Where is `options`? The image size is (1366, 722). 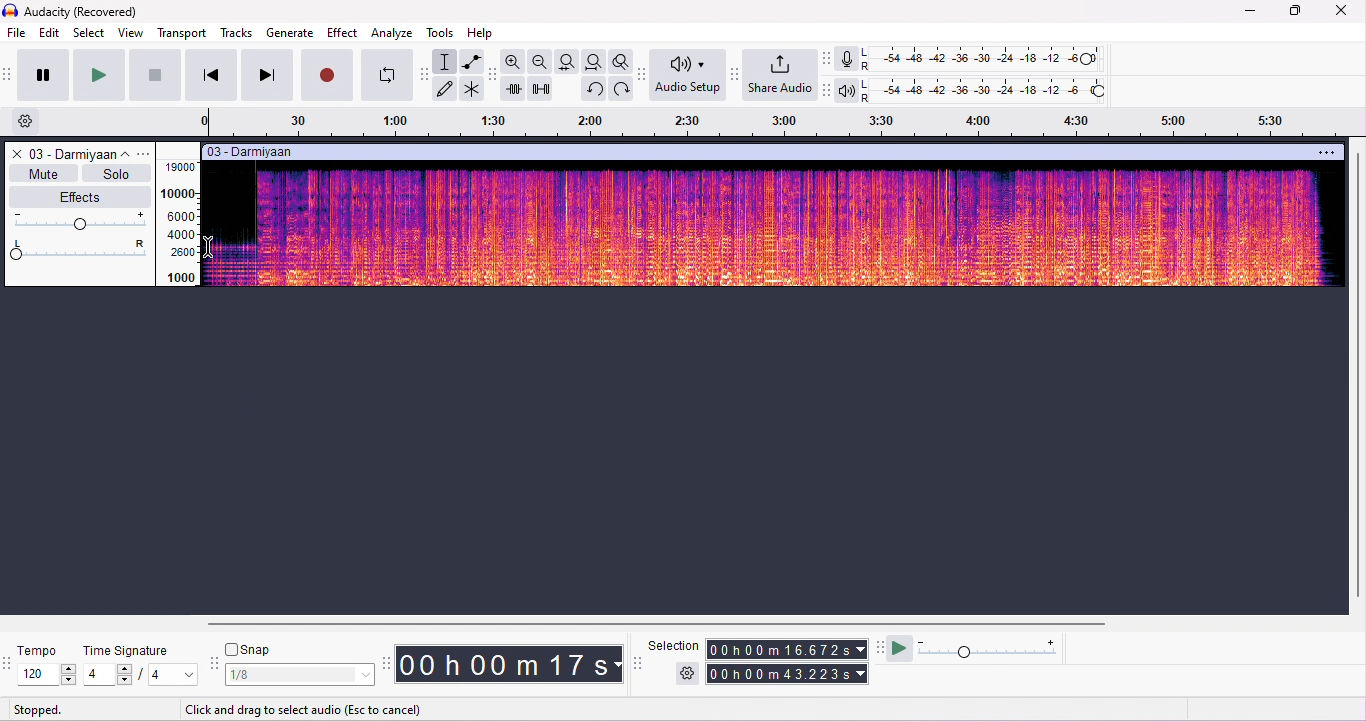
options is located at coordinates (145, 154).